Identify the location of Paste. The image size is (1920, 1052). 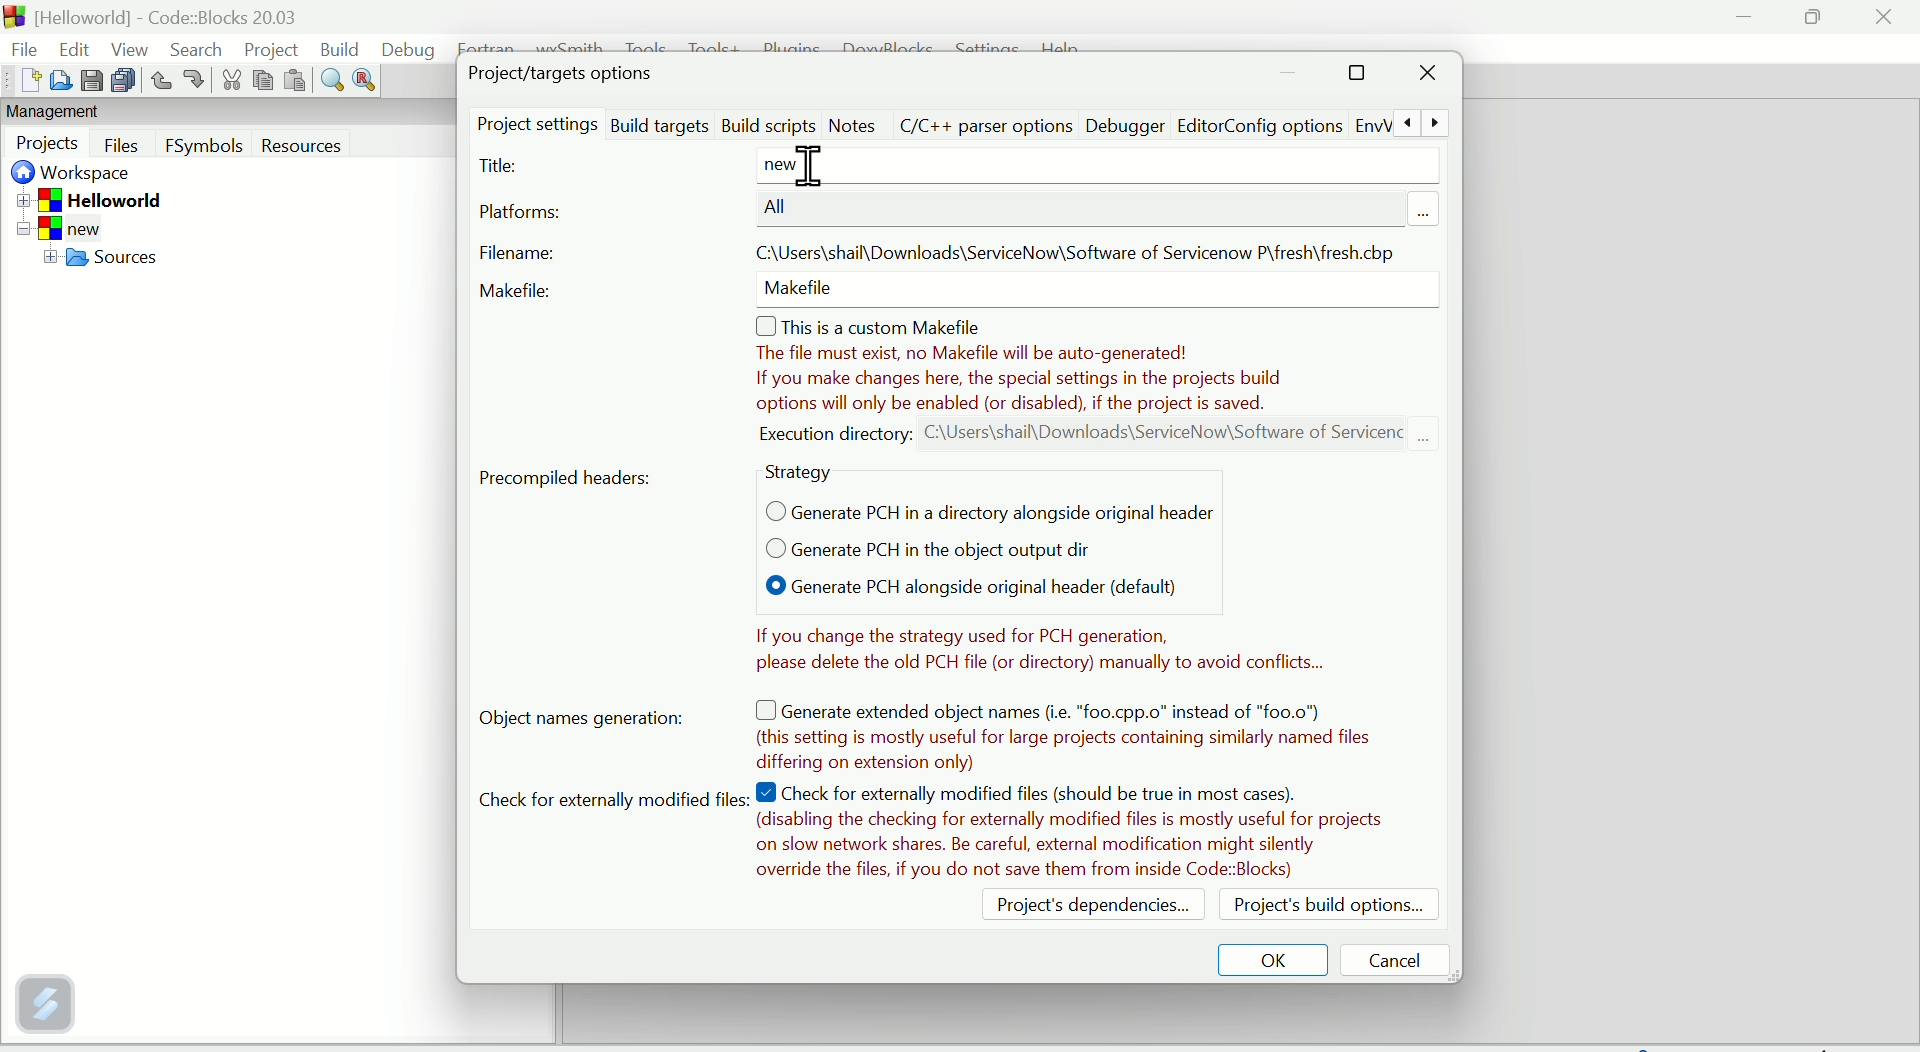
(293, 82).